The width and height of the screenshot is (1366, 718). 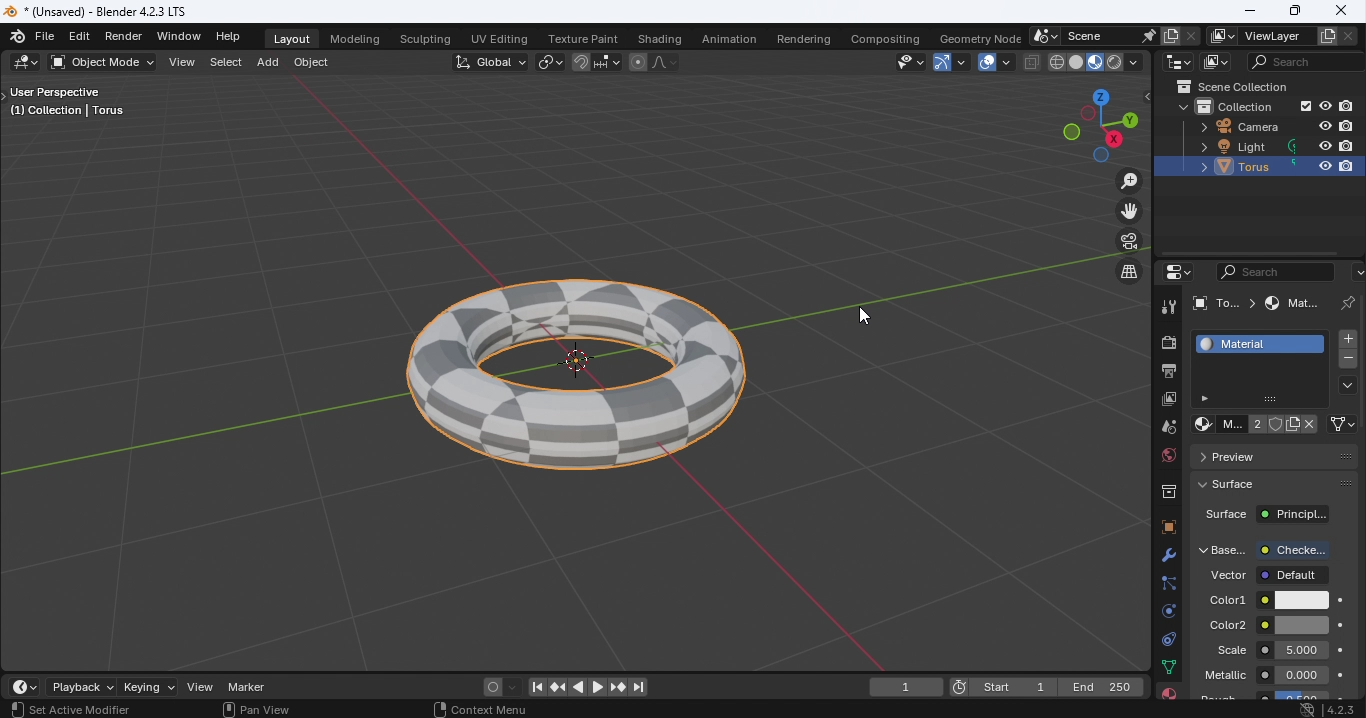 I want to click on Geometry node, so click(x=979, y=36).